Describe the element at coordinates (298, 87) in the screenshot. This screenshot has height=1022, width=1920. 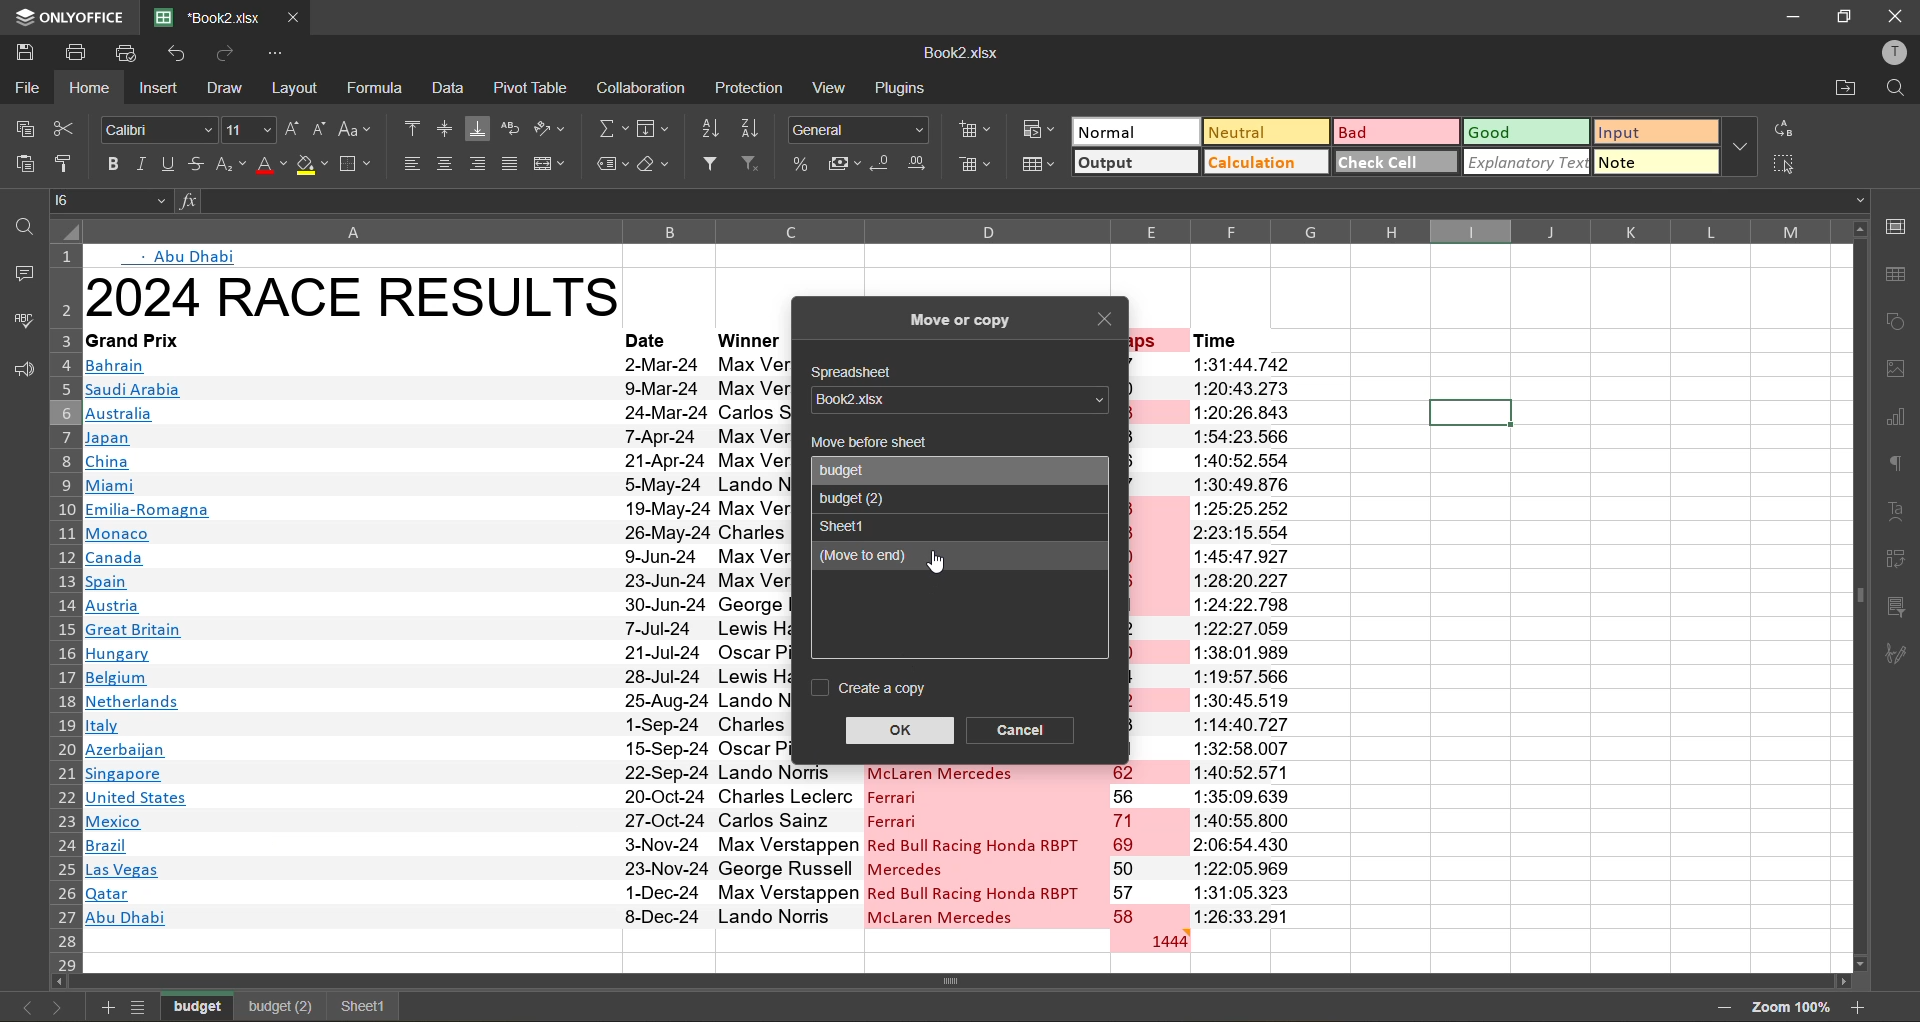
I see `layout` at that location.